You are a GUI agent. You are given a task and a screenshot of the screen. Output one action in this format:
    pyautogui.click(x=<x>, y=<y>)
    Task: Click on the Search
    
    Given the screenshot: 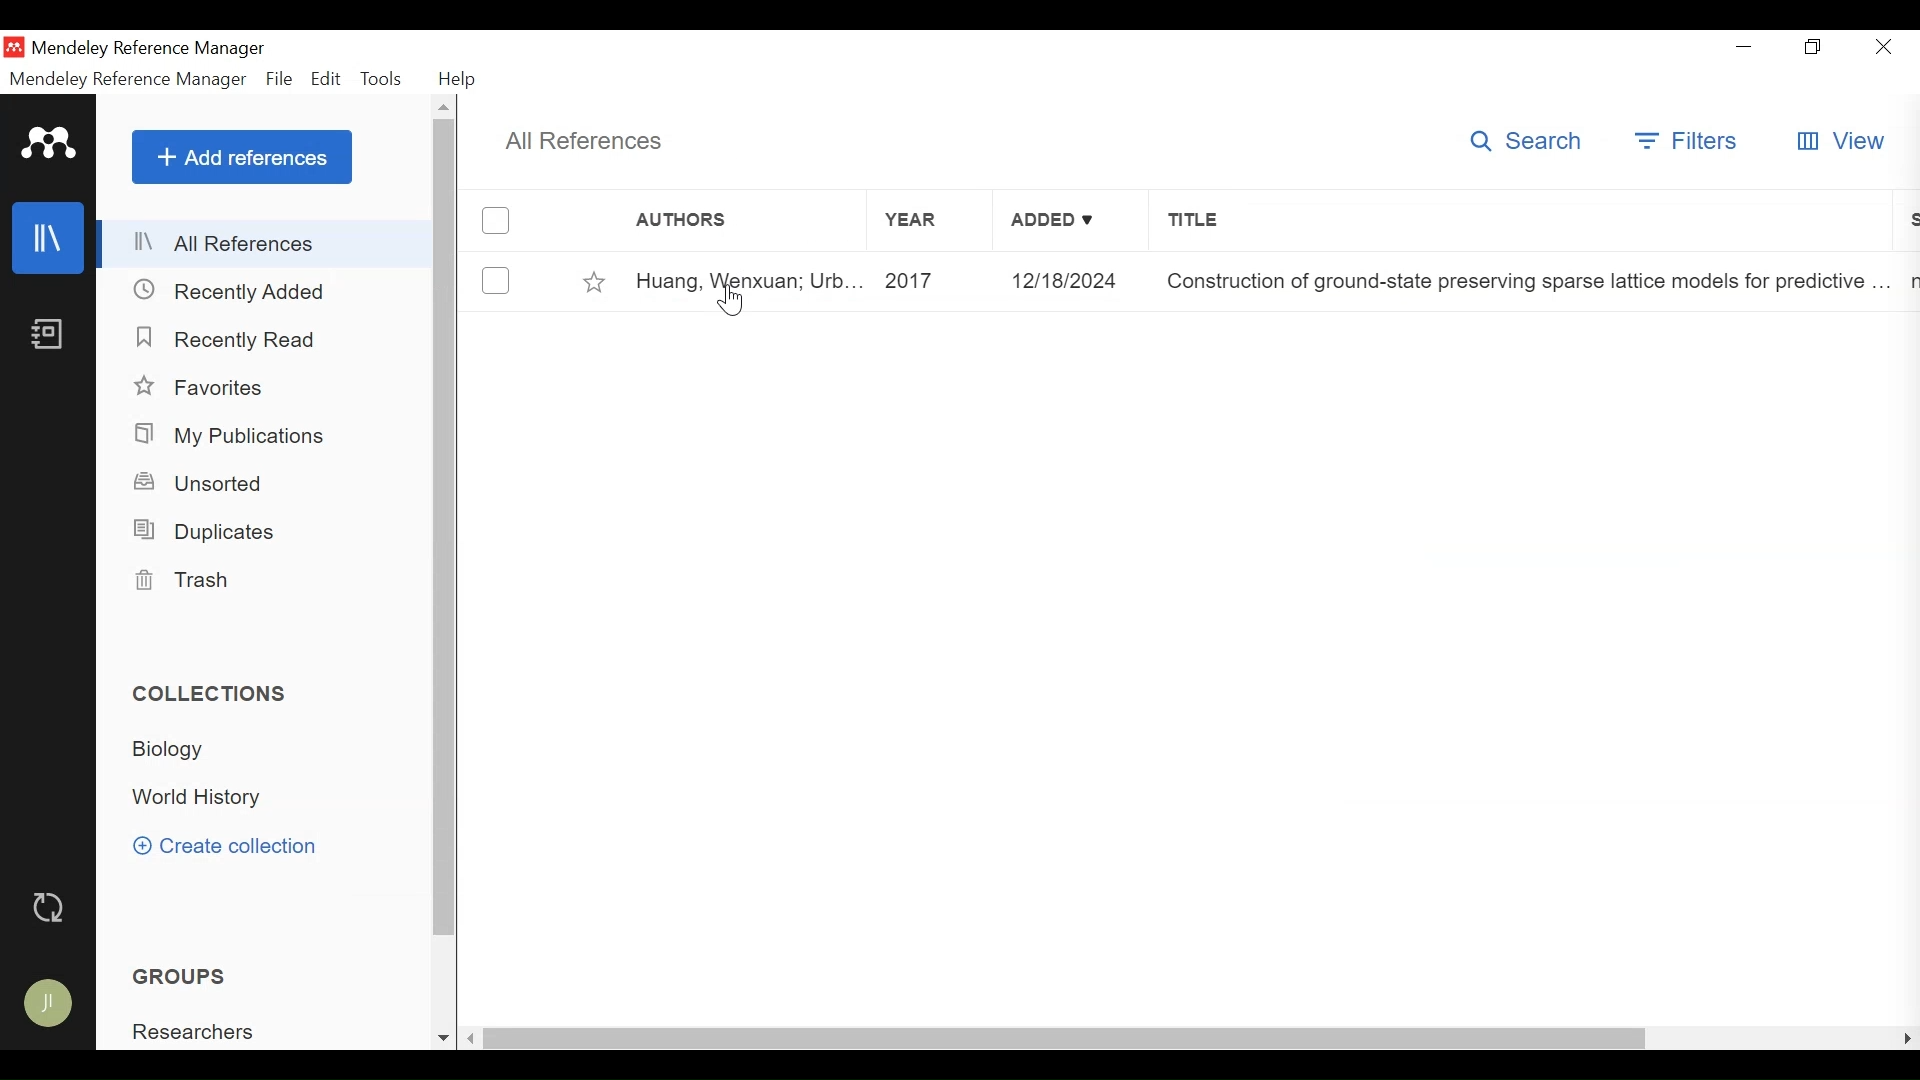 What is the action you would take?
    pyautogui.click(x=1527, y=141)
    